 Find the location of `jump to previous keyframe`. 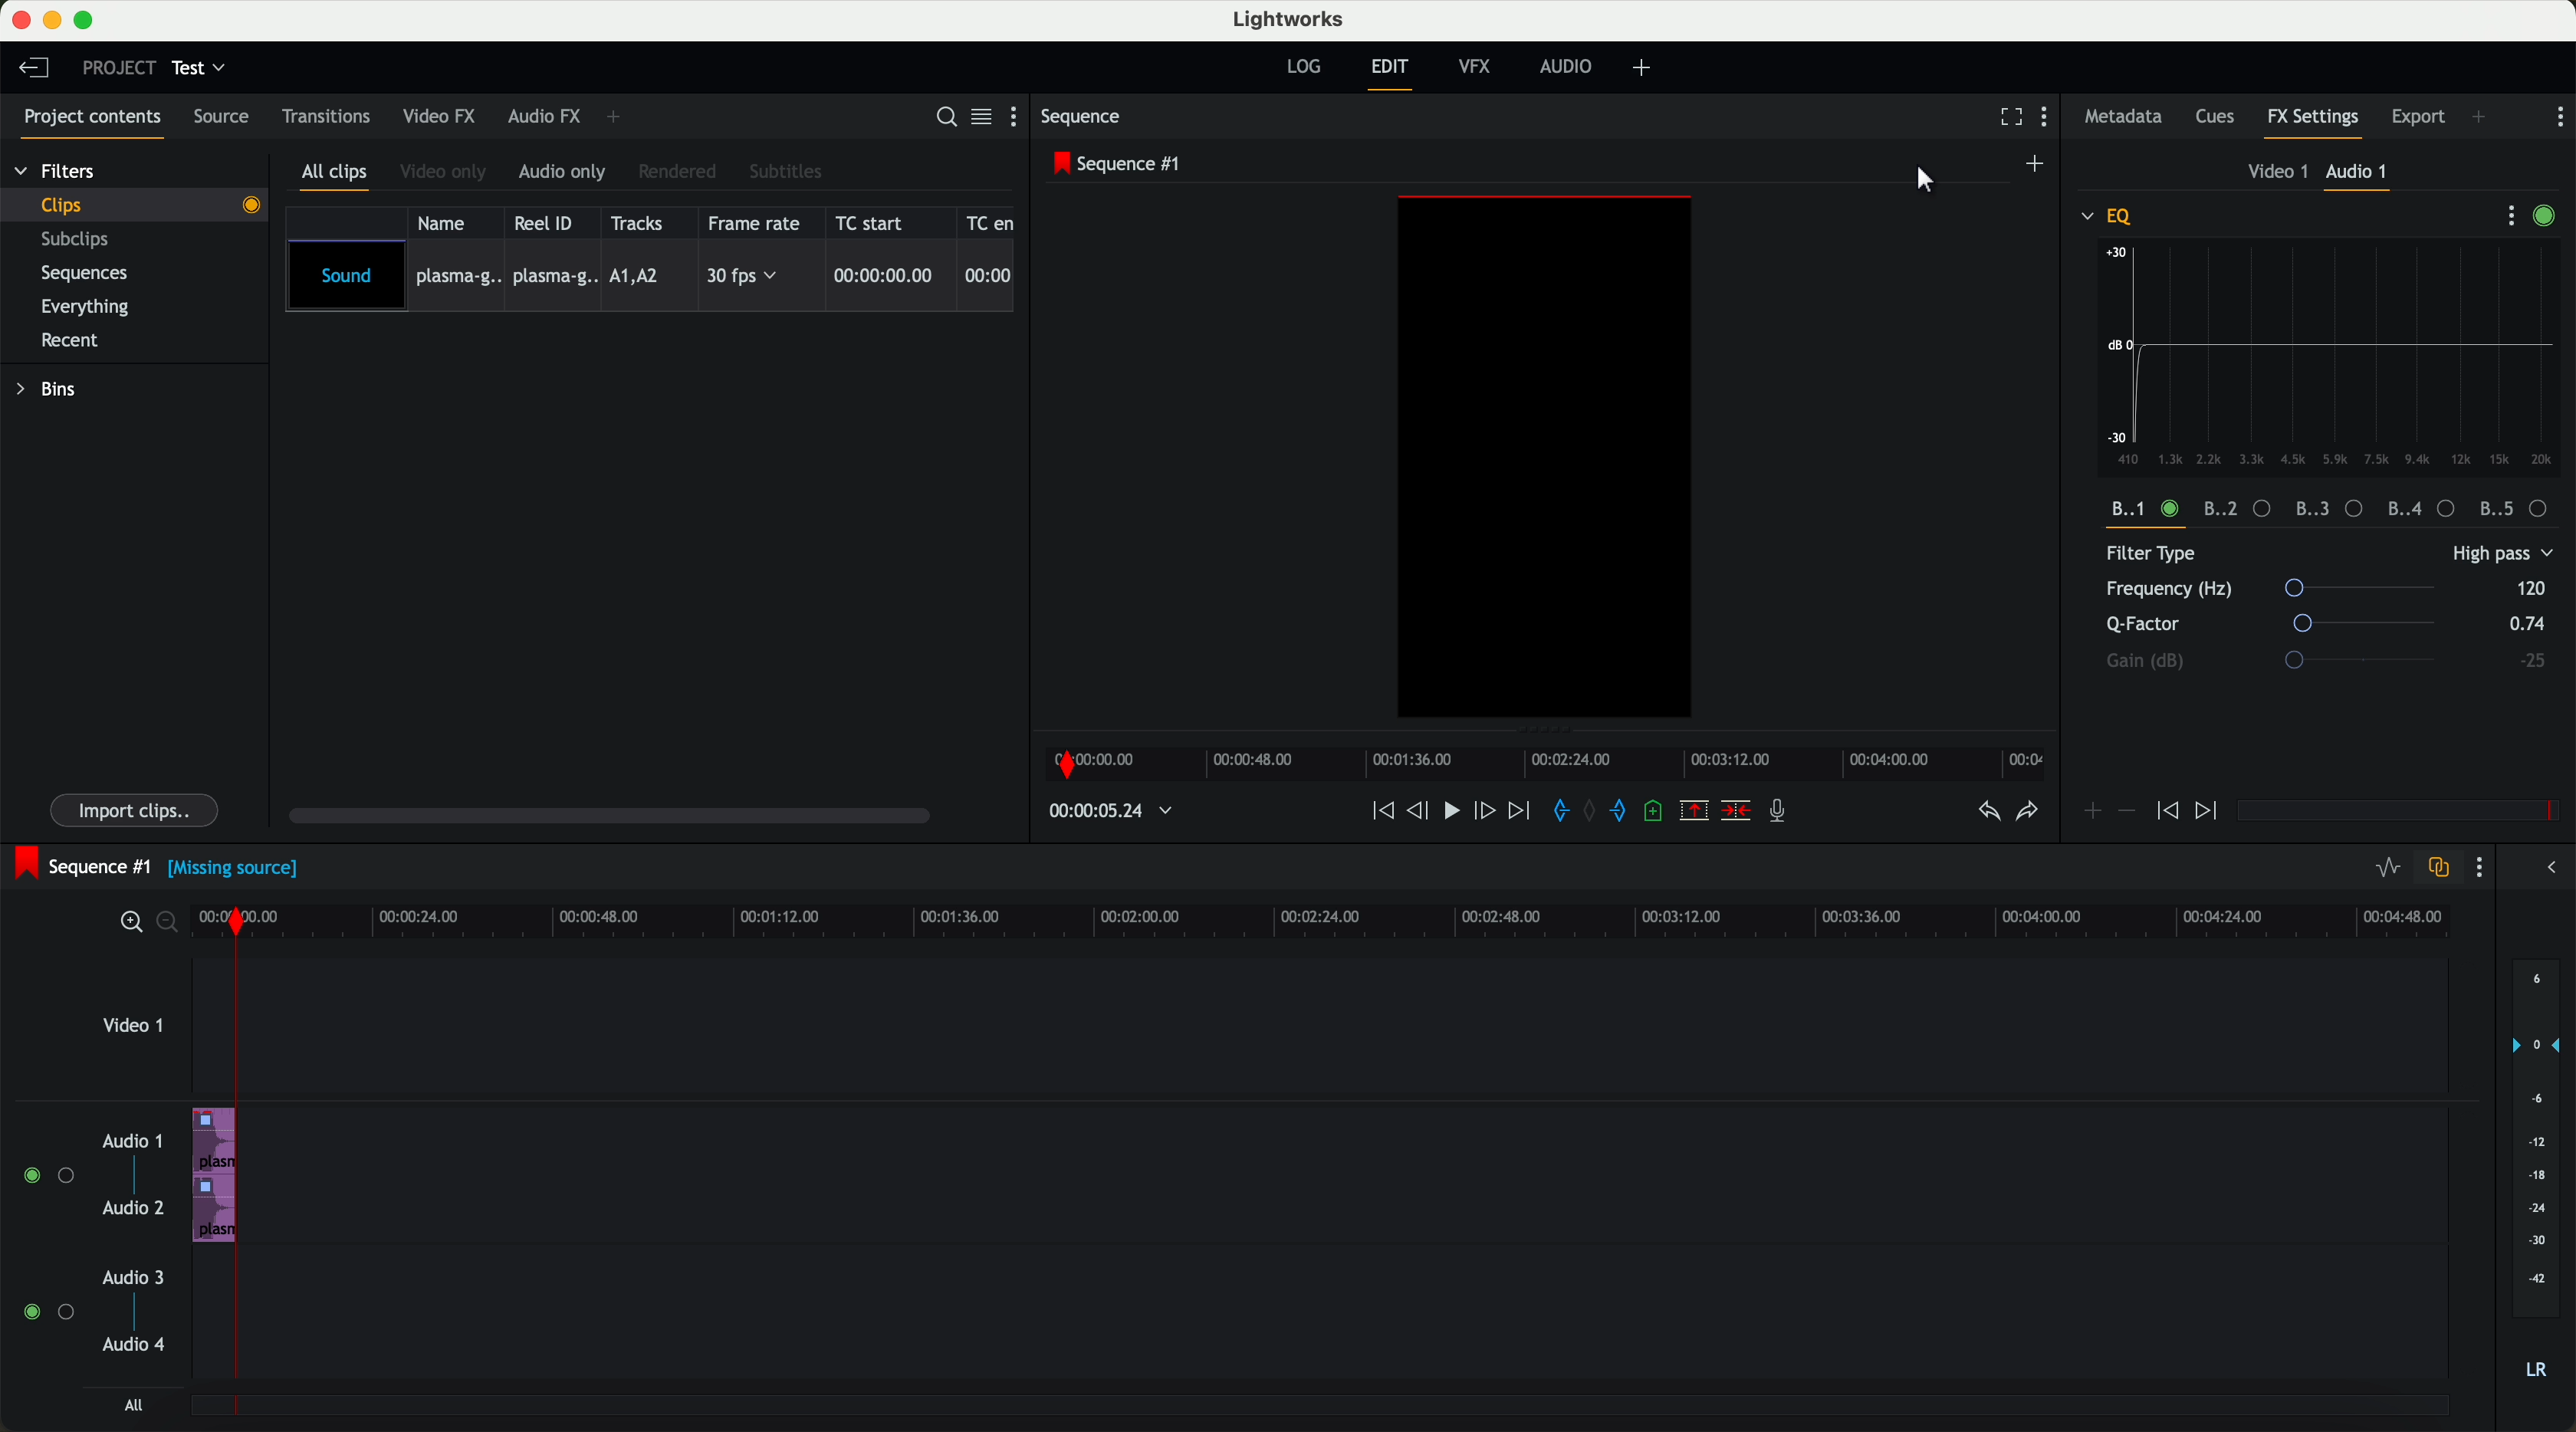

jump to previous keyframe is located at coordinates (2168, 816).